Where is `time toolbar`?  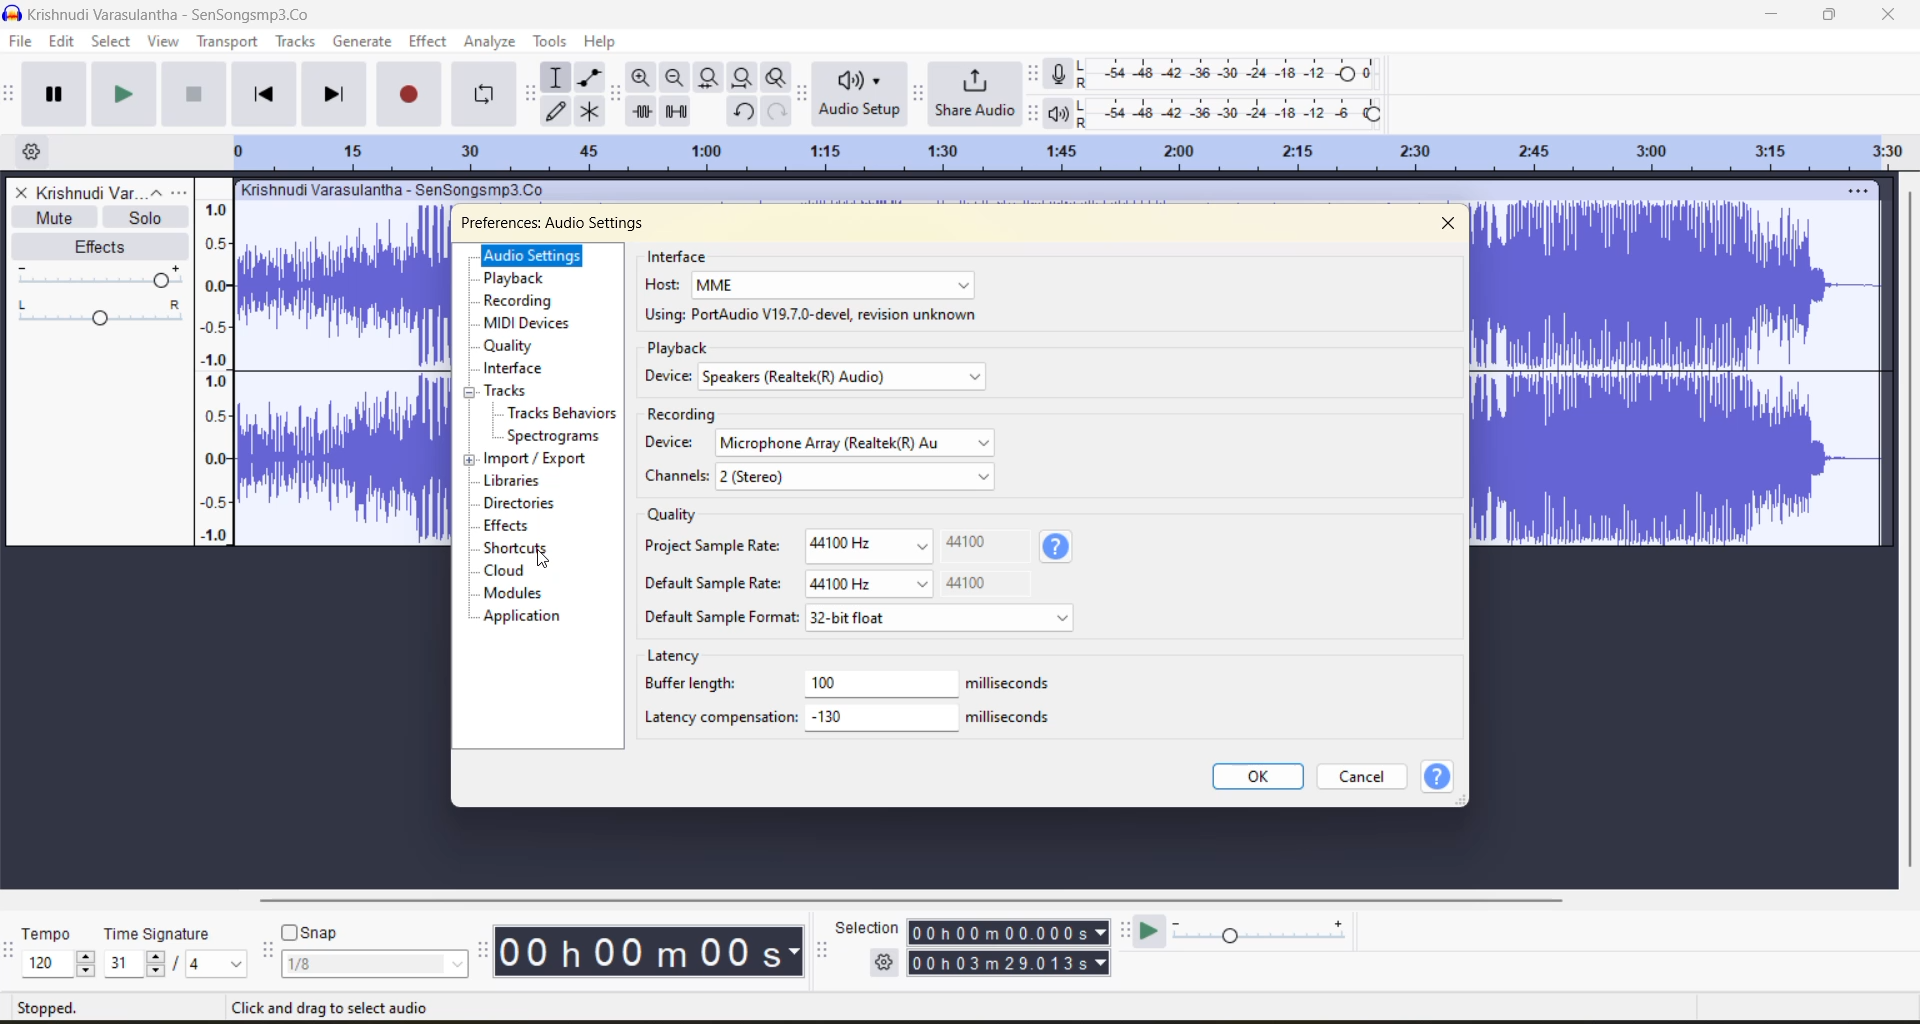 time toolbar is located at coordinates (484, 955).